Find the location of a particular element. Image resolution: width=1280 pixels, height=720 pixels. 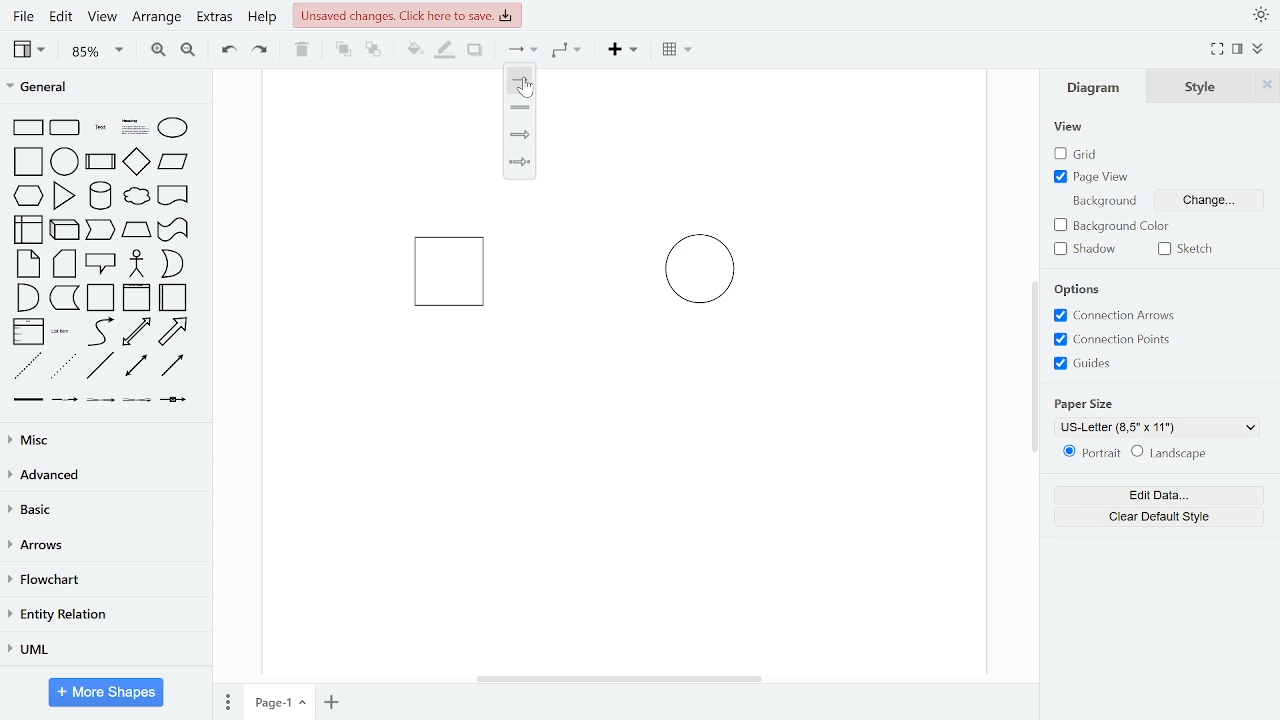

ellipse is located at coordinates (177, 129).